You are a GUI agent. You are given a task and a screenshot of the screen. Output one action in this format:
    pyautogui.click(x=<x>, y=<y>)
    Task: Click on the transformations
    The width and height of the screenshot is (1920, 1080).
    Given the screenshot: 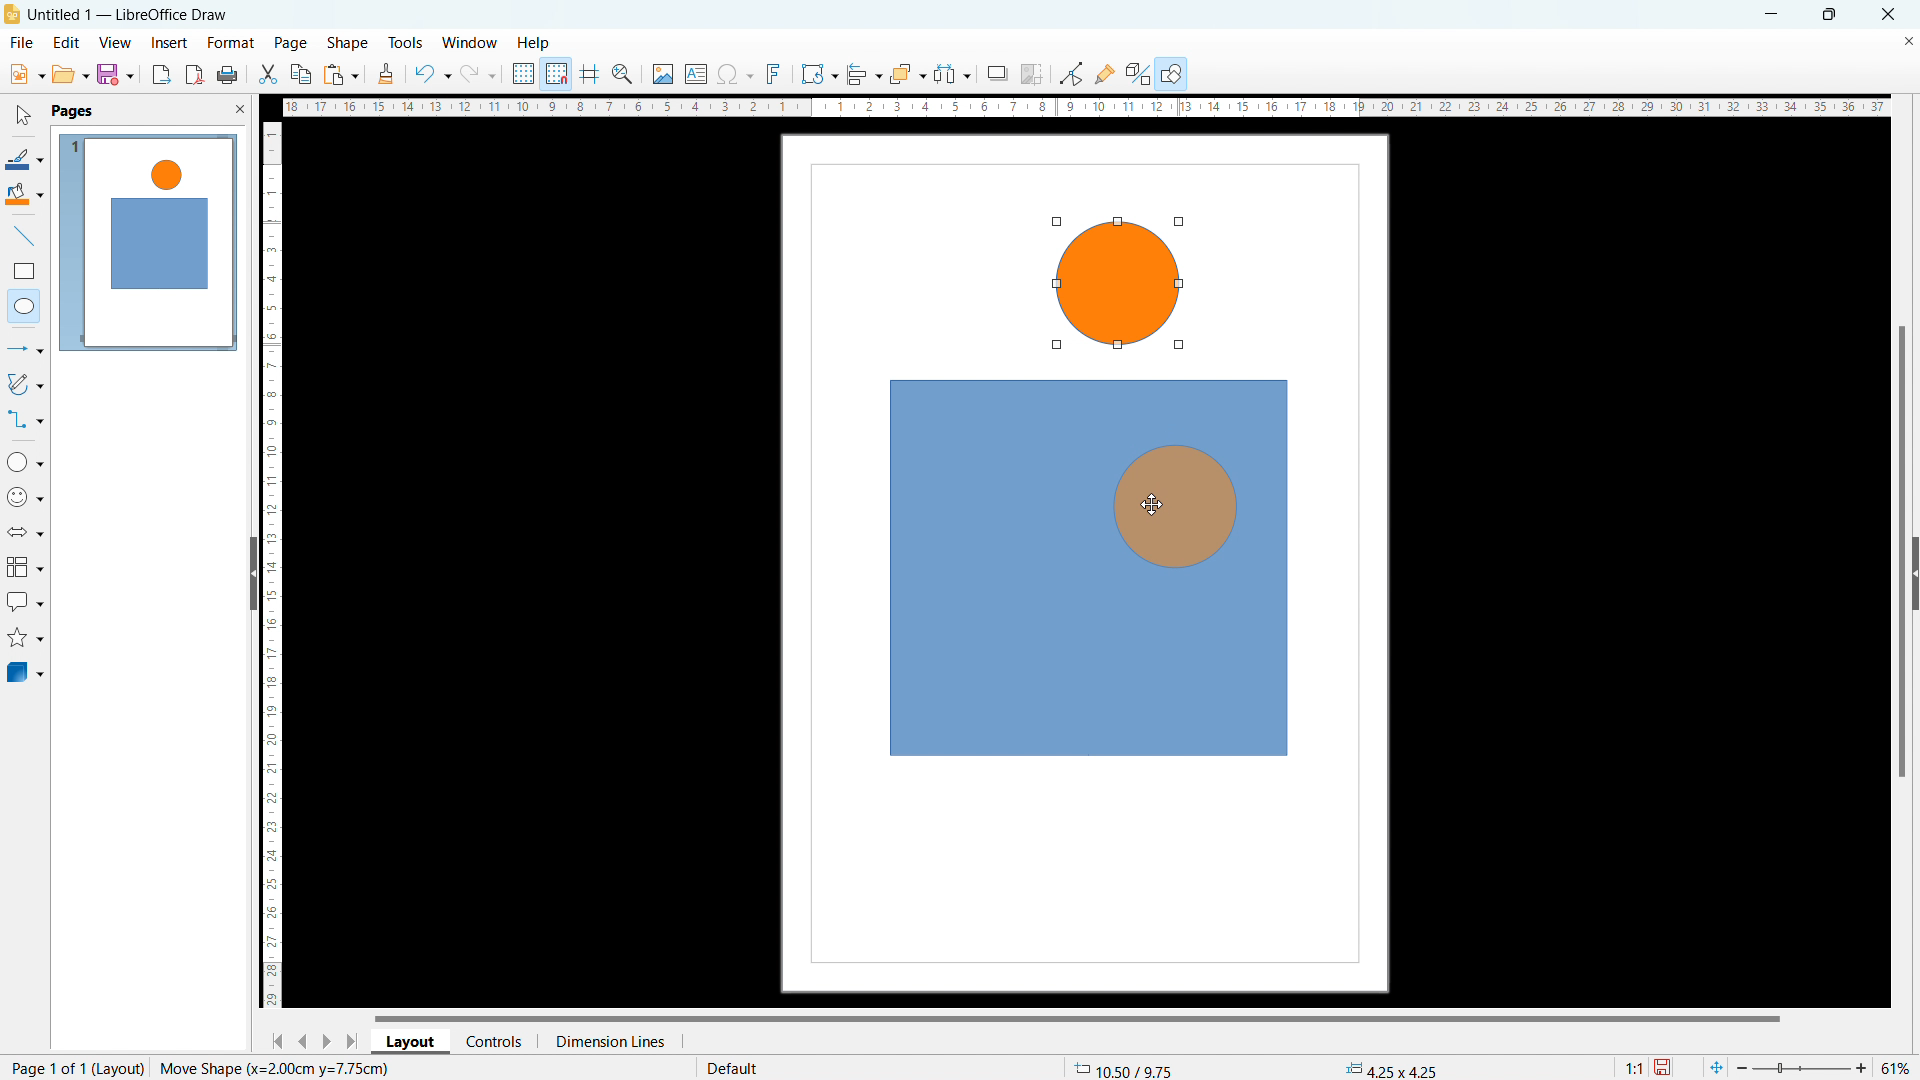 What is the action you would take?
    pyautogui.click(x=818, y=74)
    